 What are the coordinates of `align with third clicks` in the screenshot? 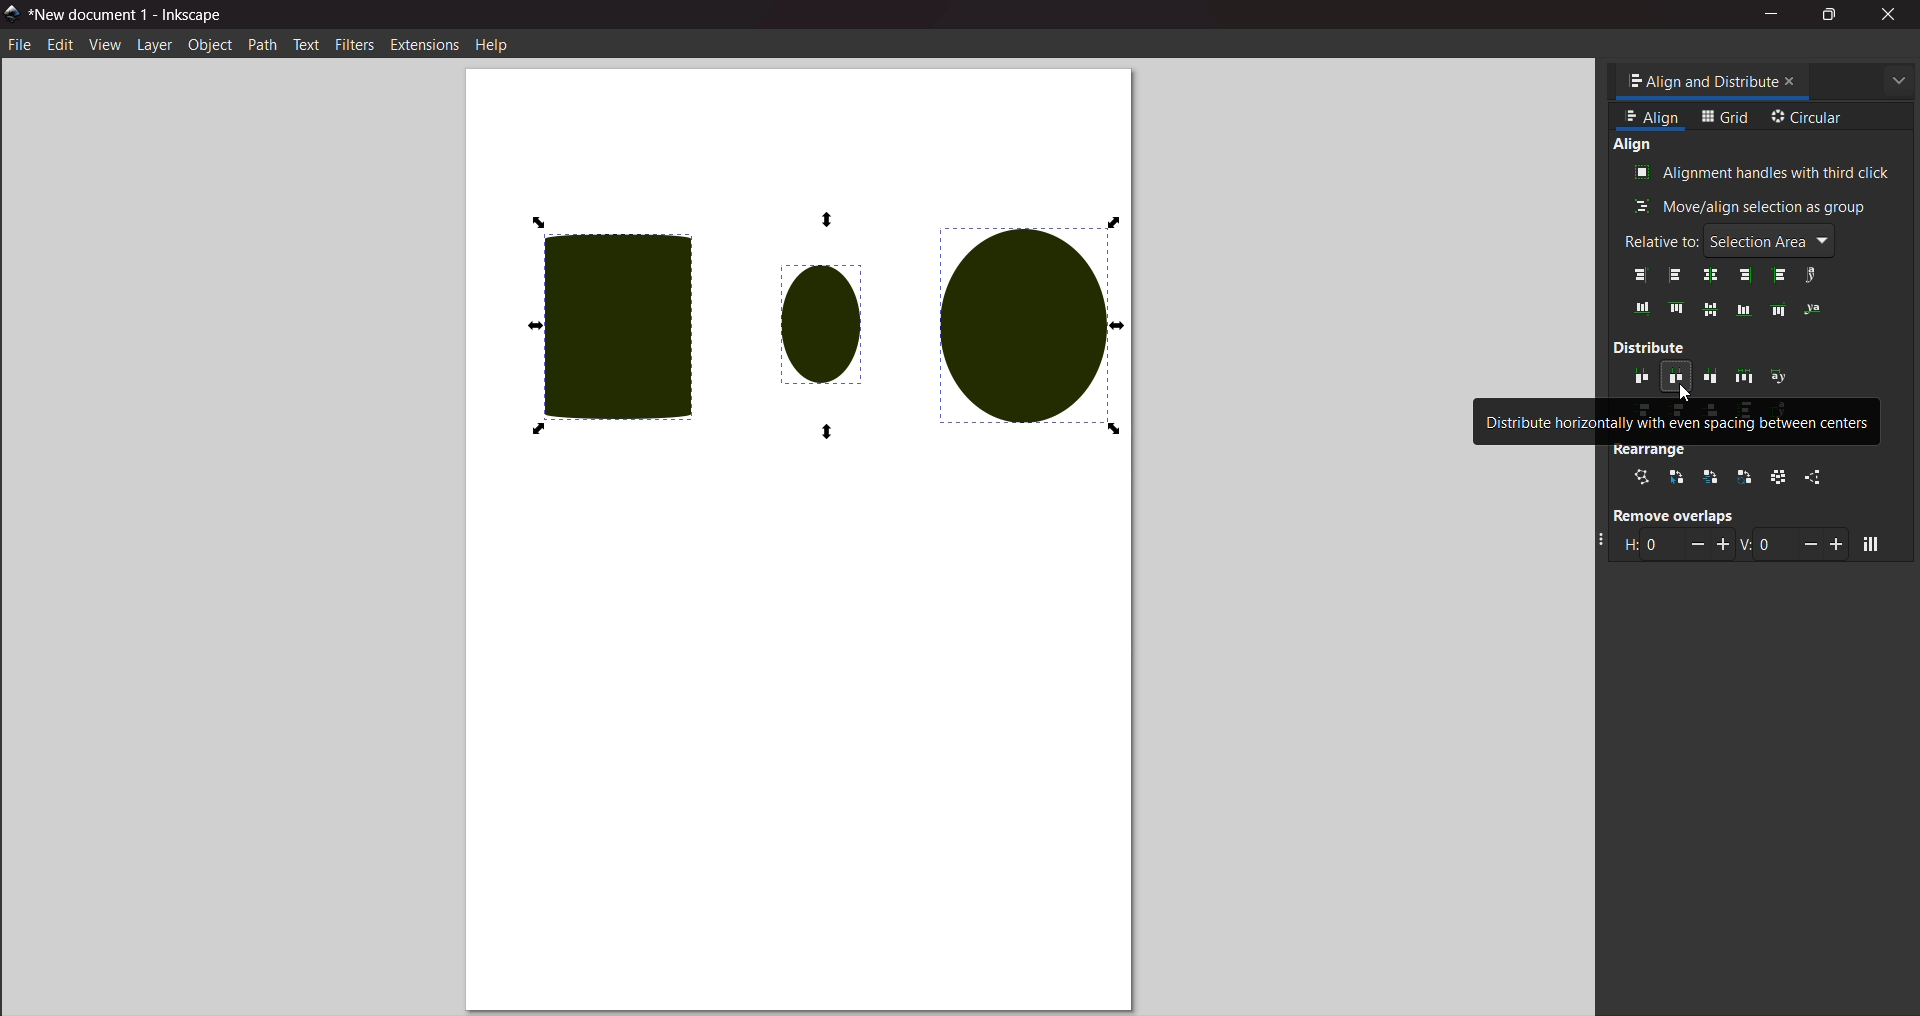 It's located at (1769, 173).